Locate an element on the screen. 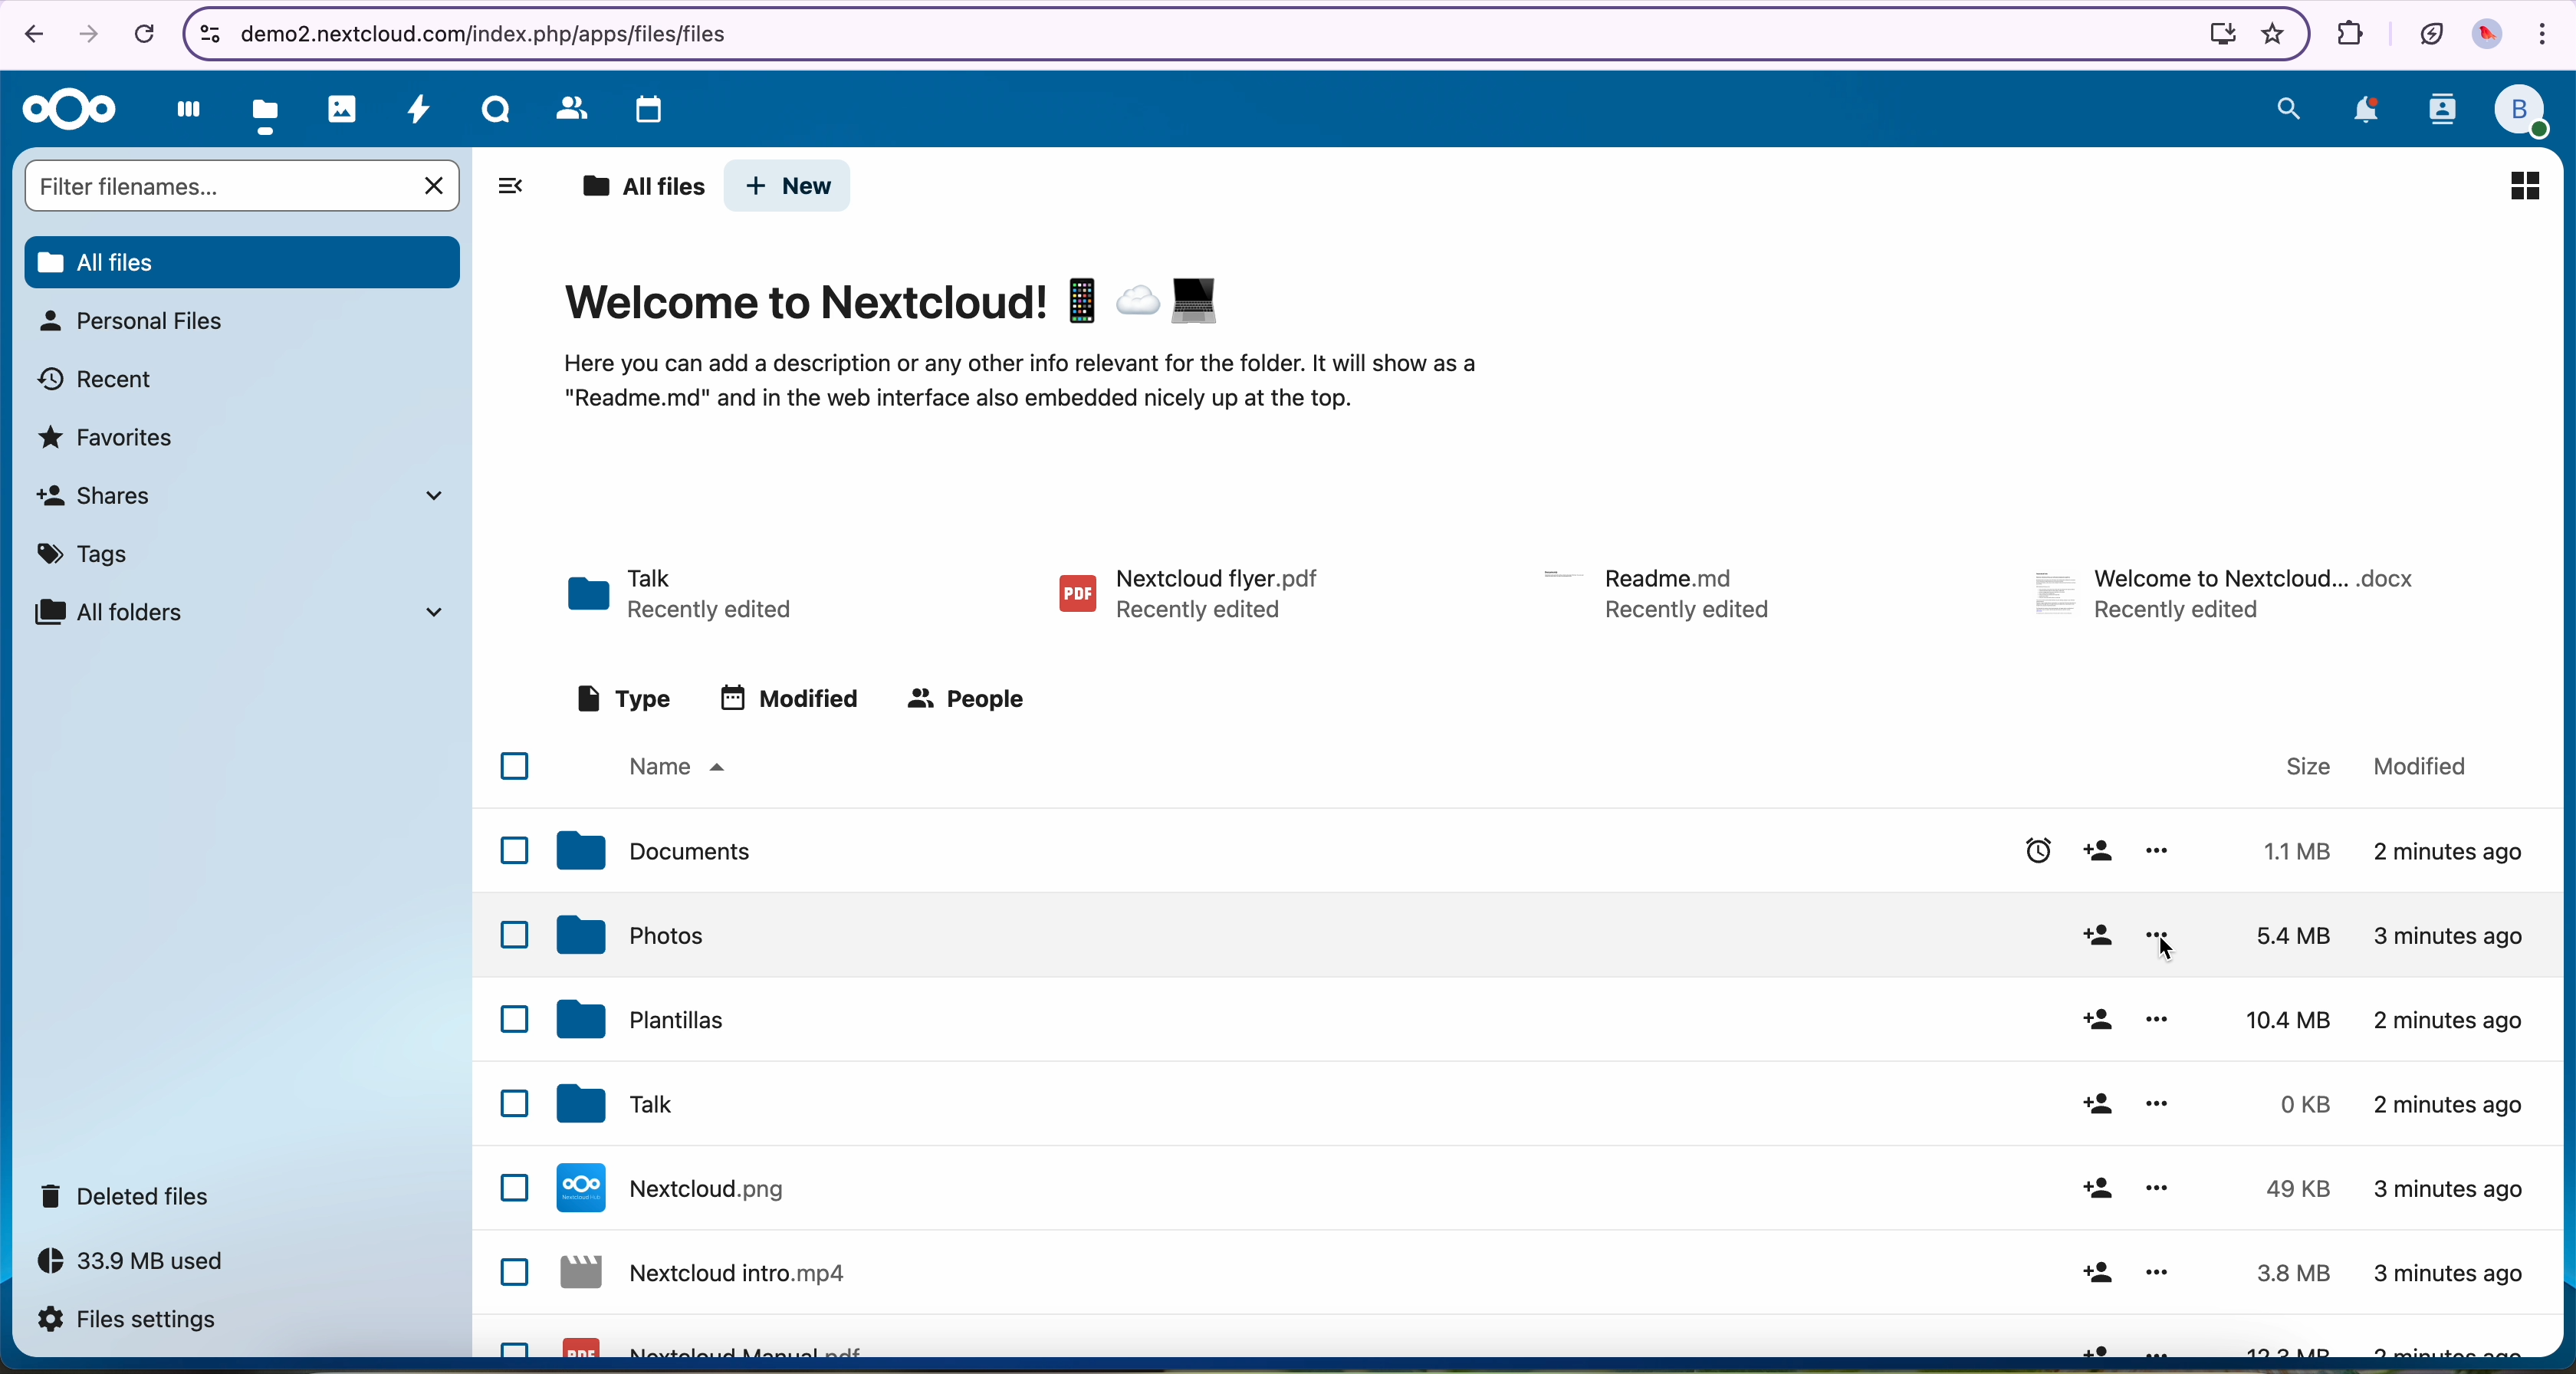 This screenshot has width=2576, height=1374. install Nextcloud is located at coordinates (2215, 35).